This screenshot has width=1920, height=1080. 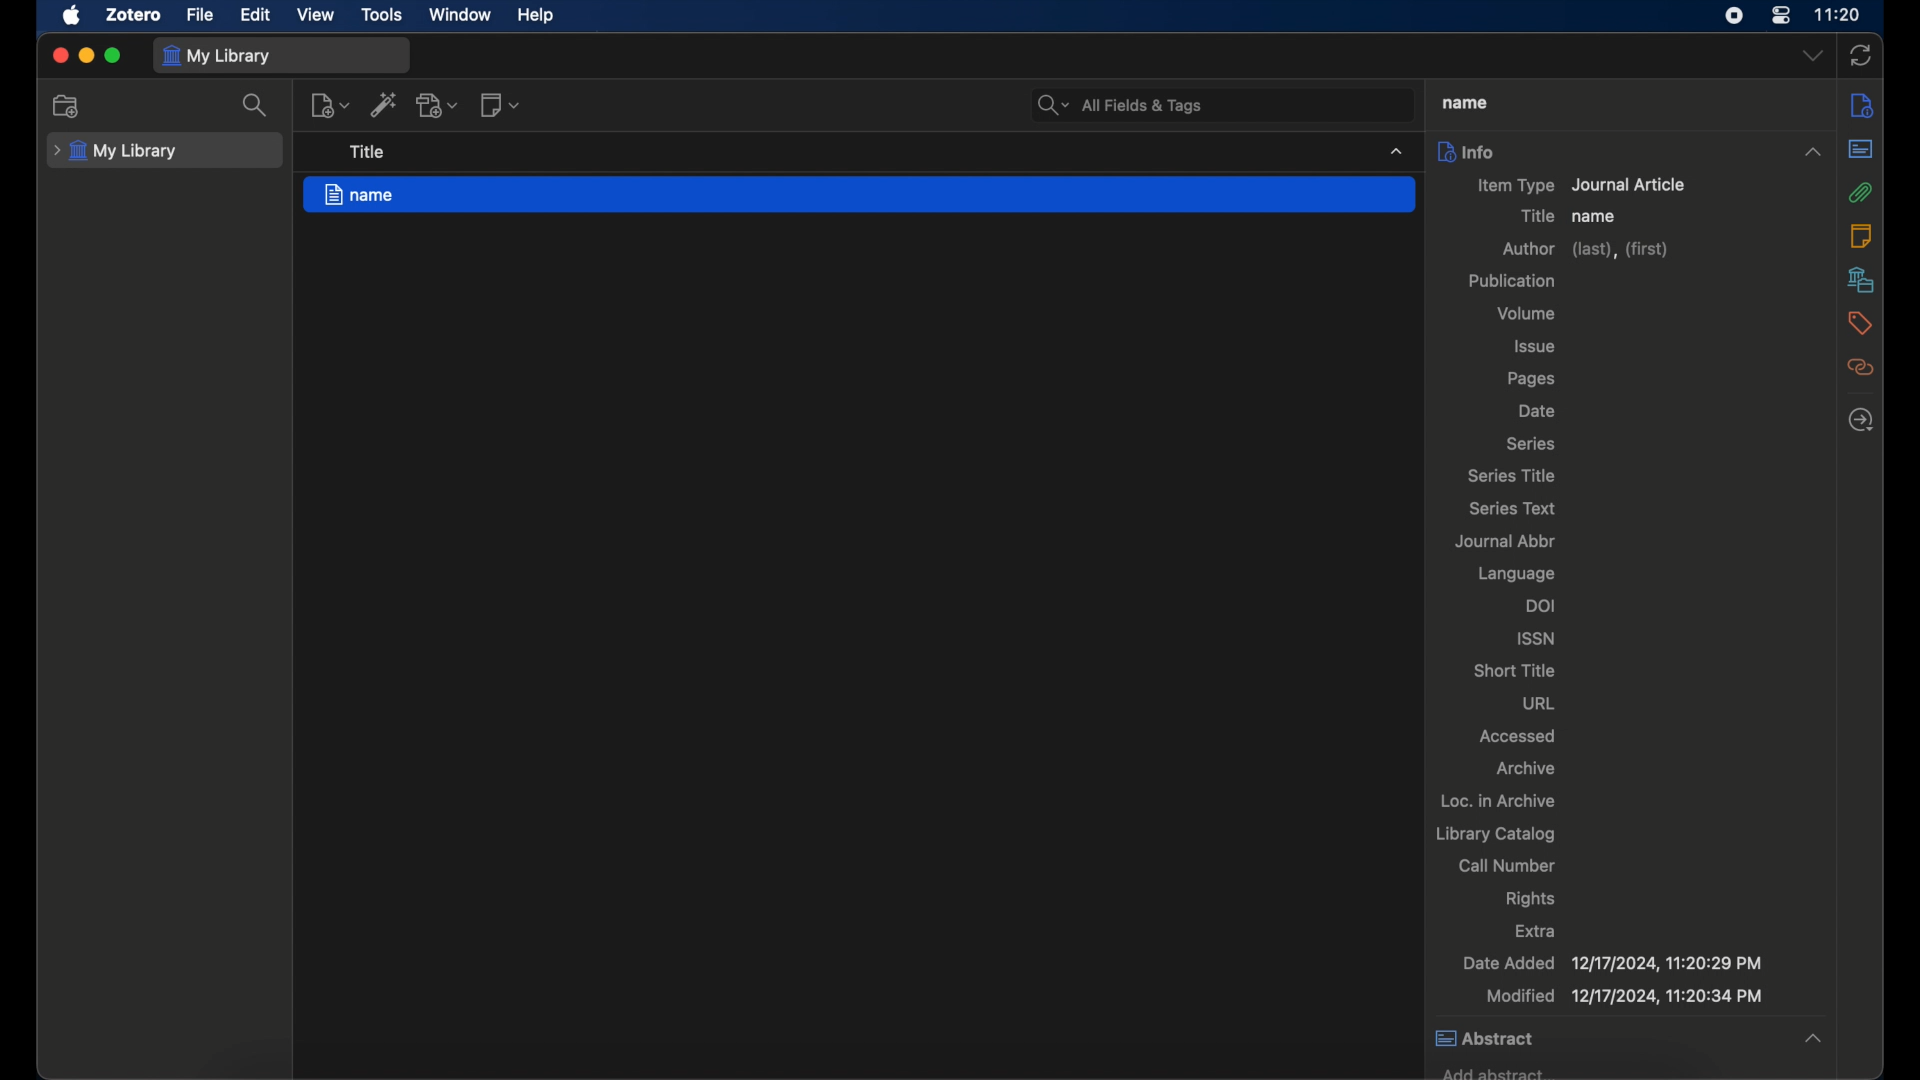 I want to click on close, so click(x=59, y=55).